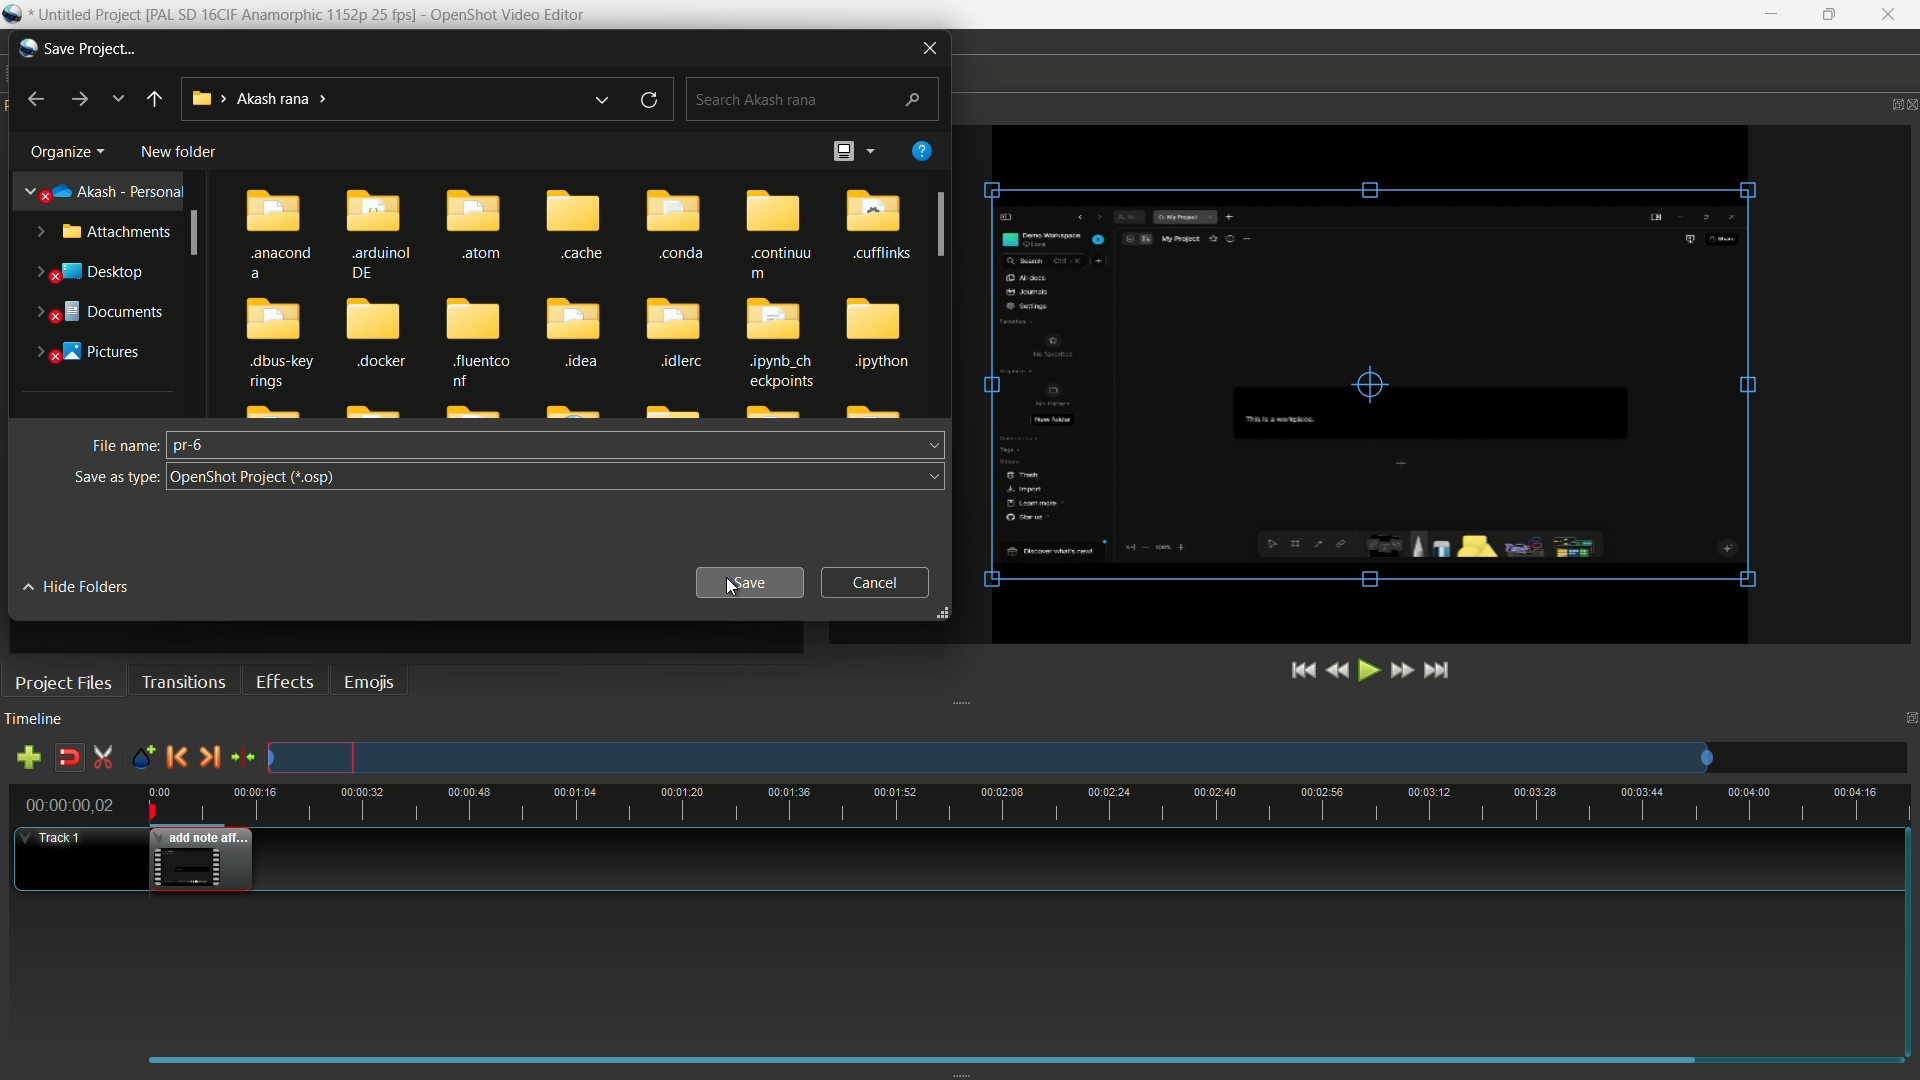  I want to click on track preview, so click(989, 758).